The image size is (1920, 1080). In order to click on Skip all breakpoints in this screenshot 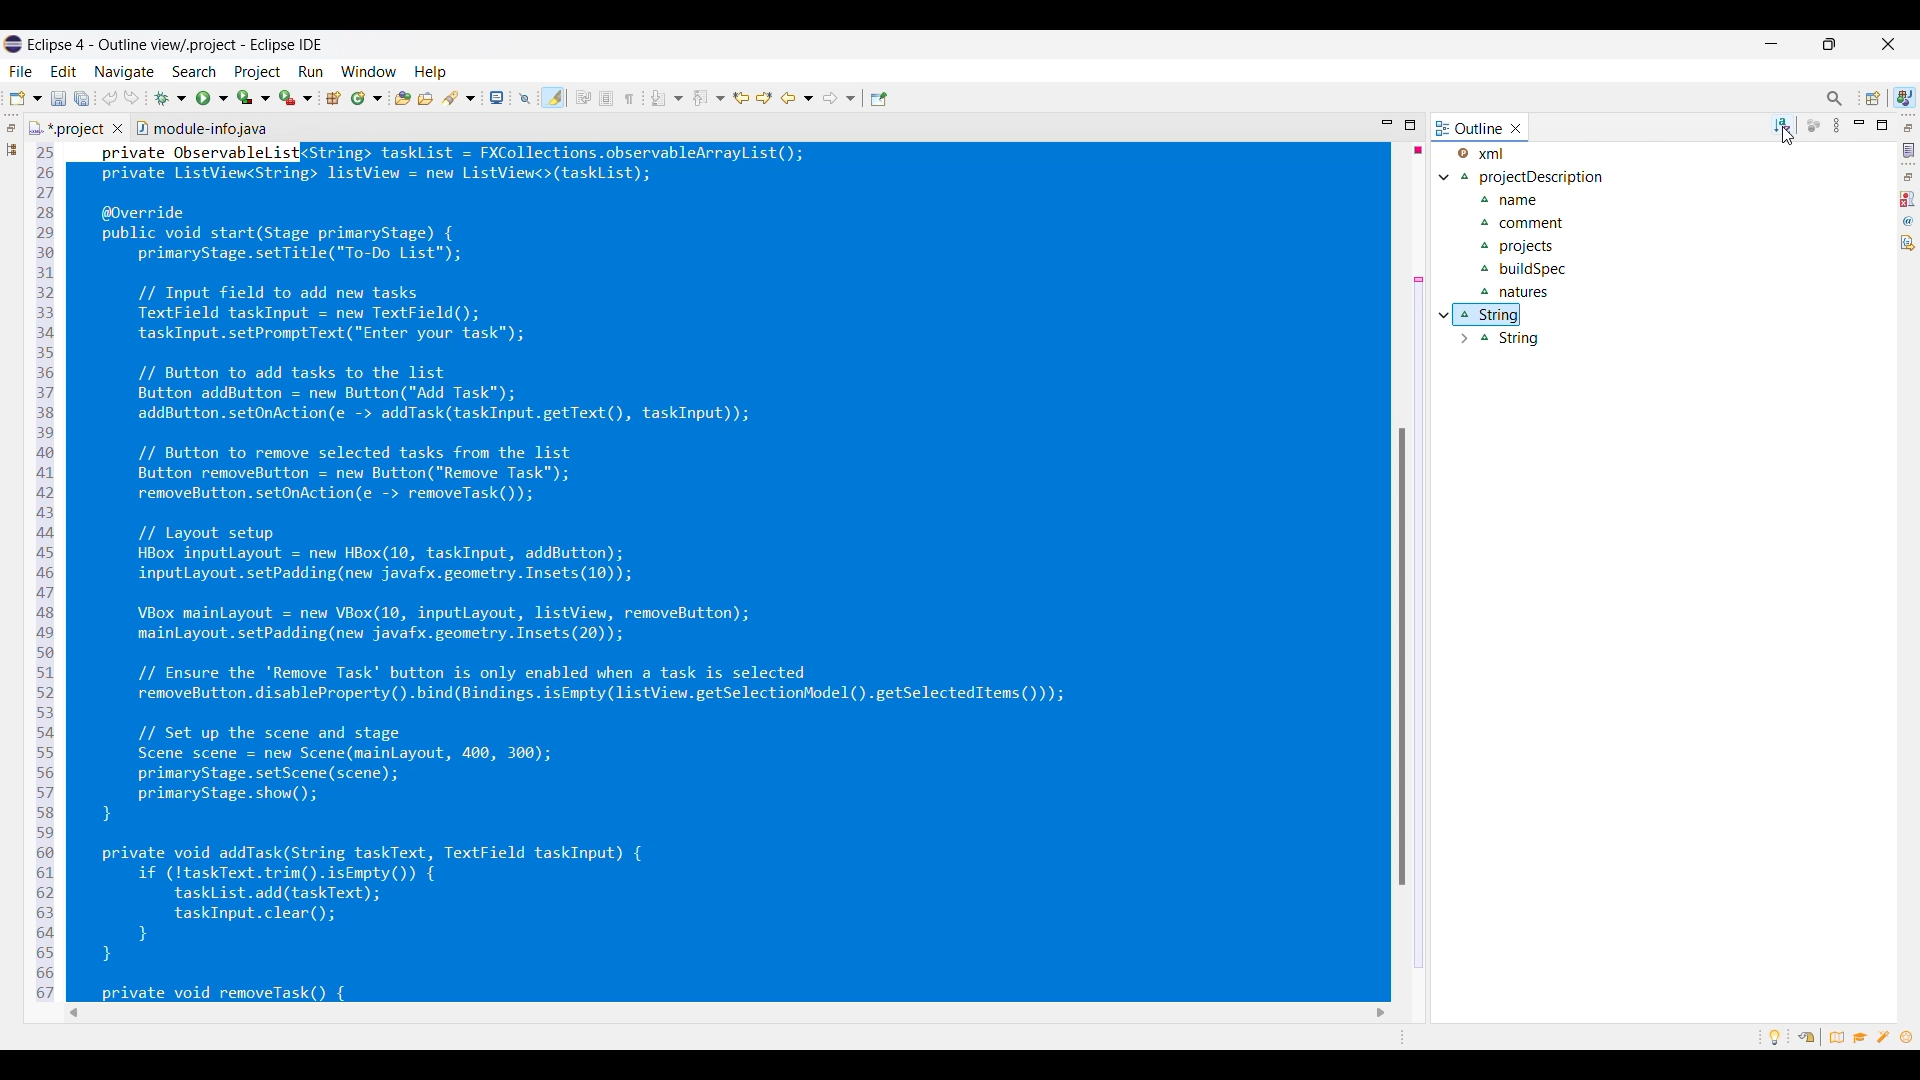, I will do `click(525, 99)`.